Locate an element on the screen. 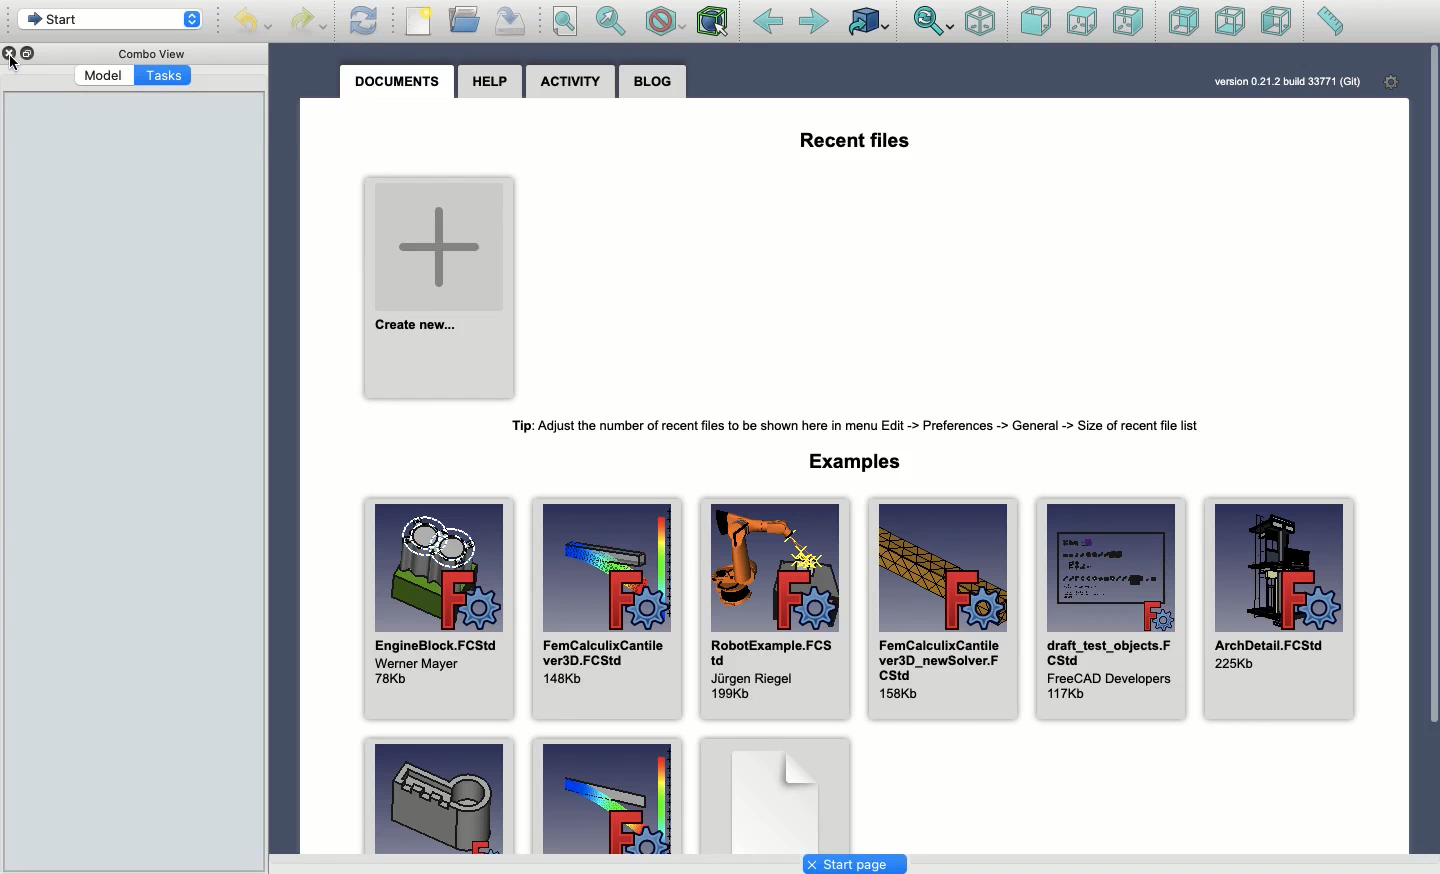 This screenshot has height=874, width=1440. Example is located at coordinates (438, 796).